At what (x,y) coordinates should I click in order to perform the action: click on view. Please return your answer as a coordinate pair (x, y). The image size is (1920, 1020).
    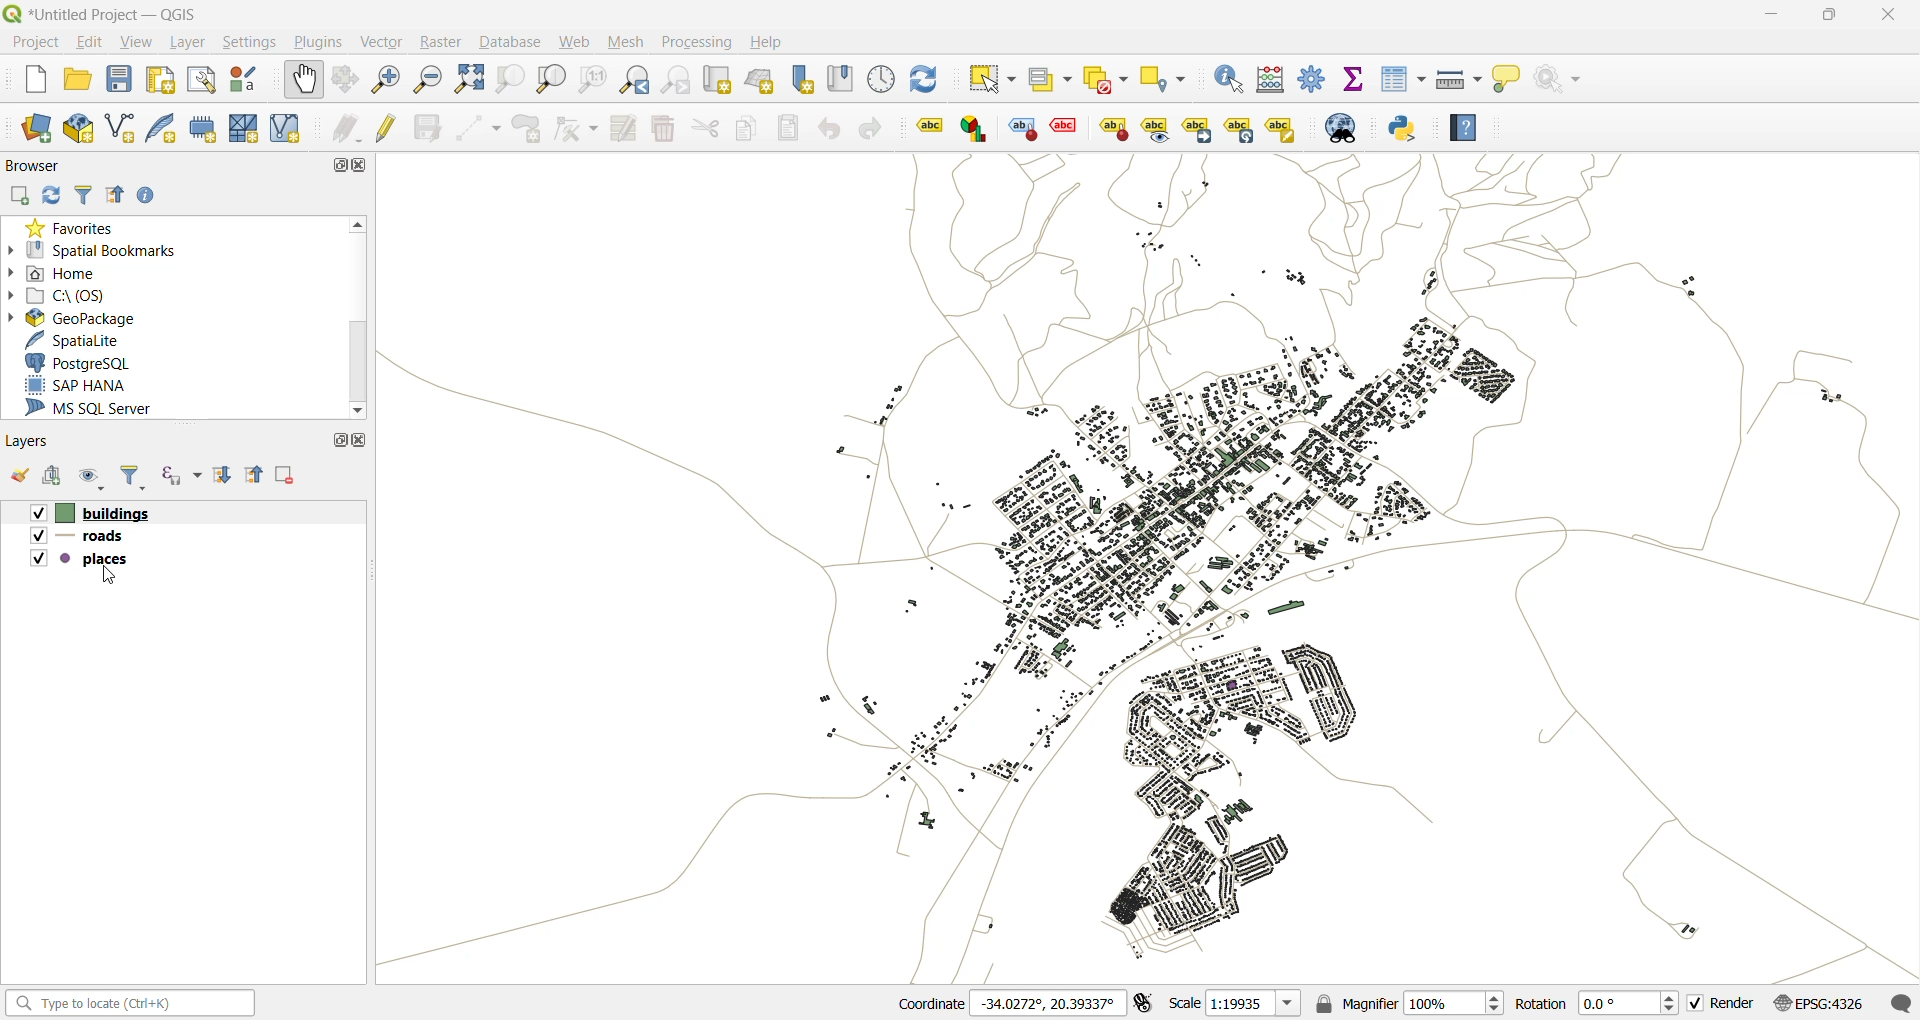
    Looking at the image, I should click on (142, 45).